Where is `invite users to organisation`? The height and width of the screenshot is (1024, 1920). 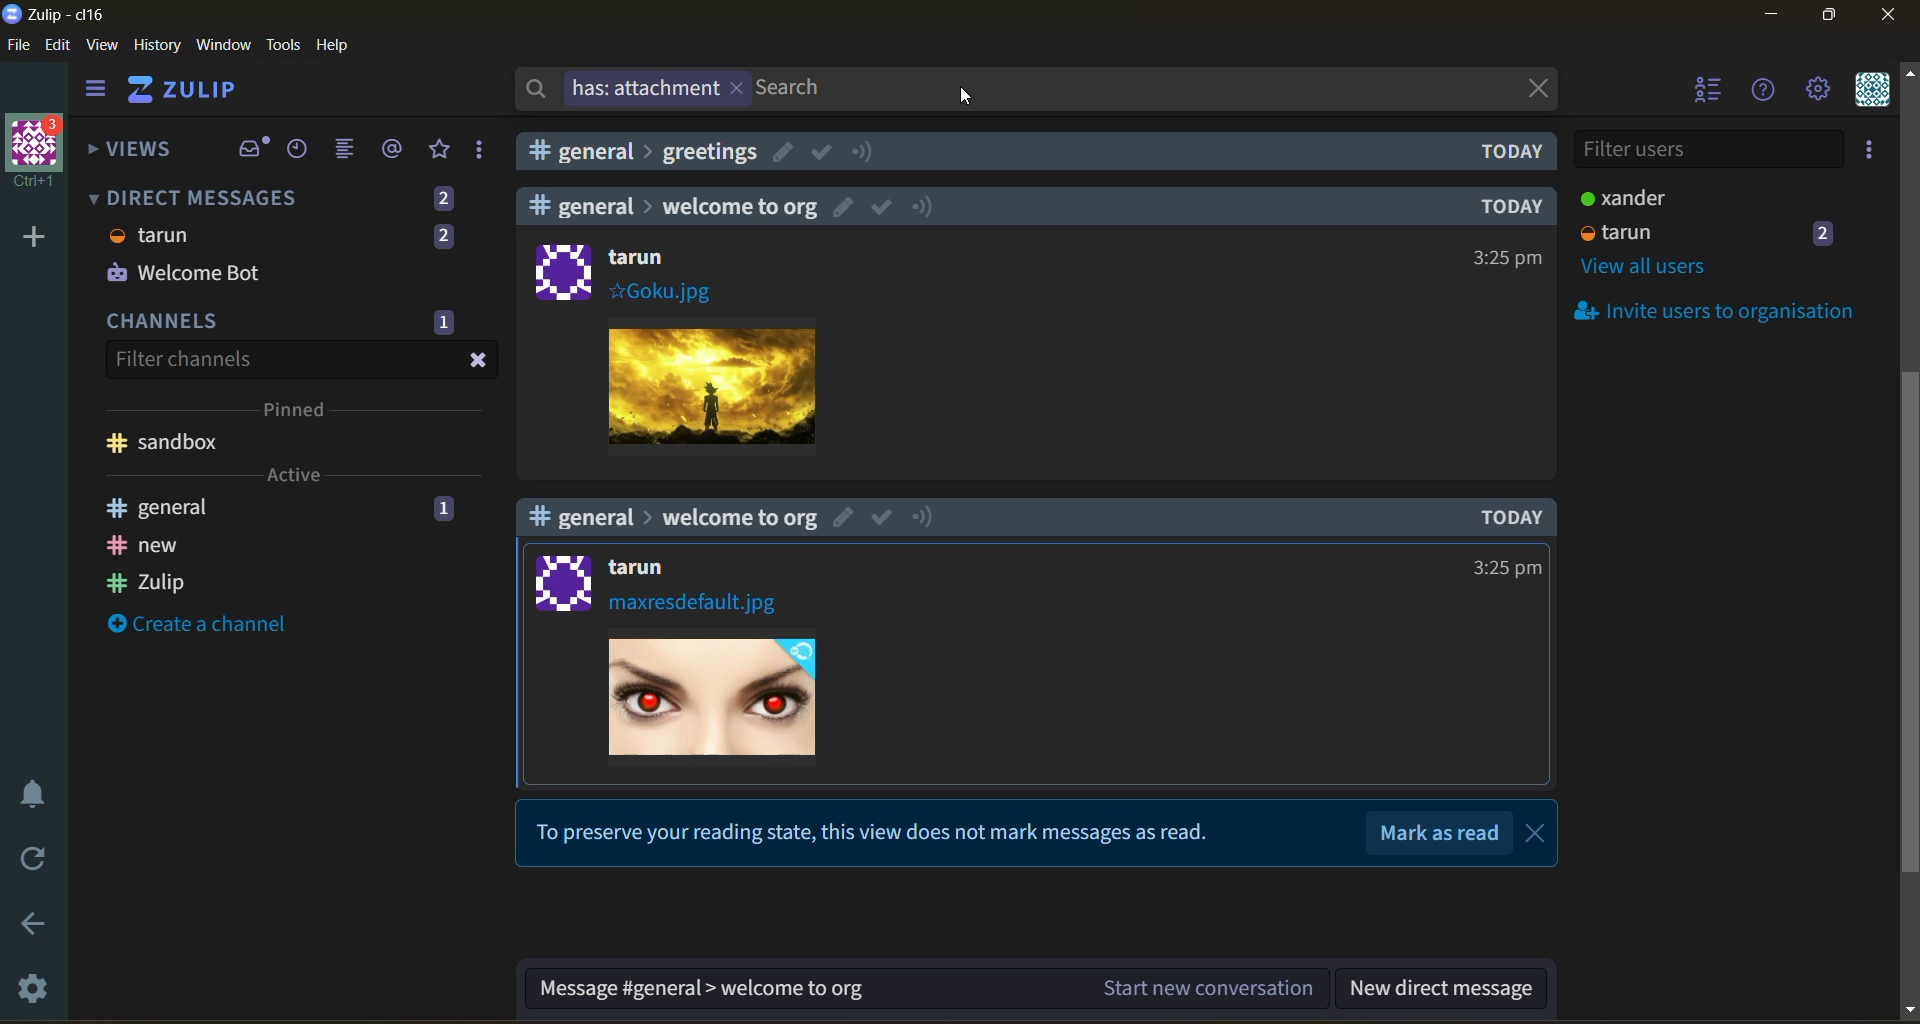 invite users to organisation is located at coordinates (1705, 309).